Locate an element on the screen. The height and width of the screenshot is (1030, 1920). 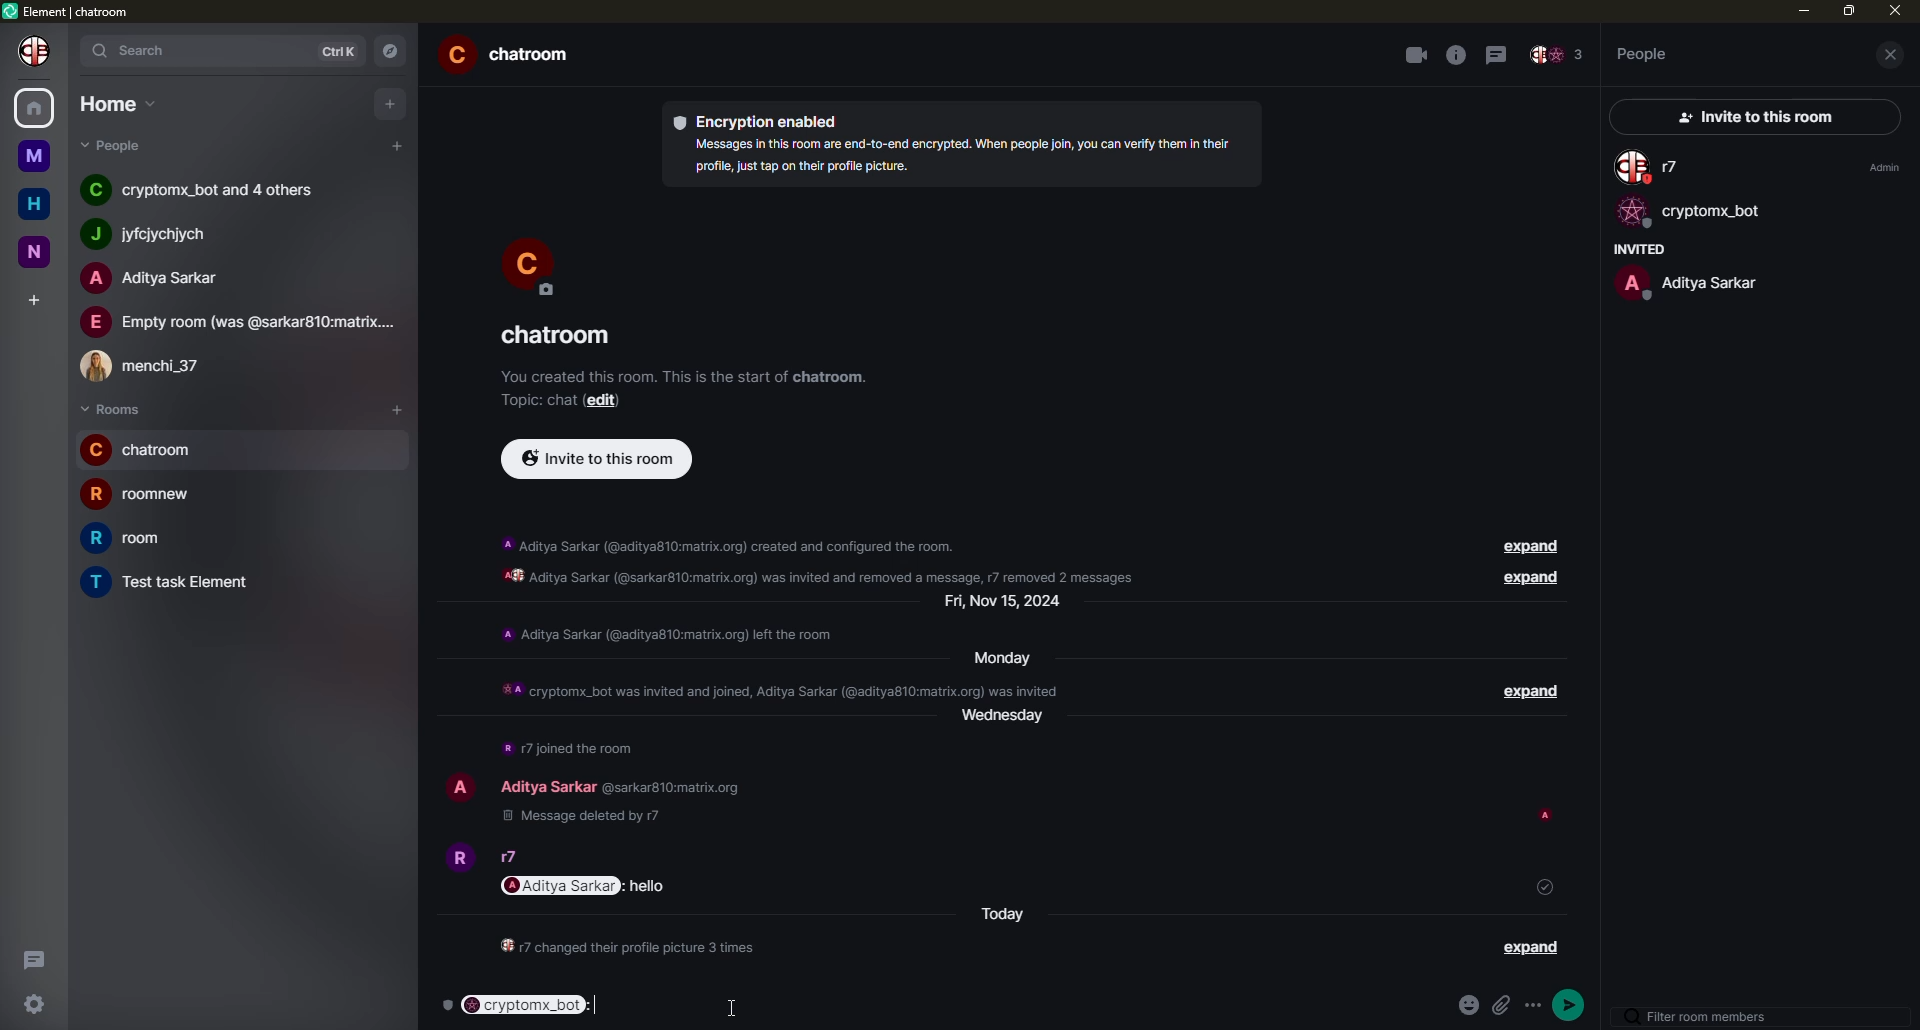
search is located at coordinates (139, 49).